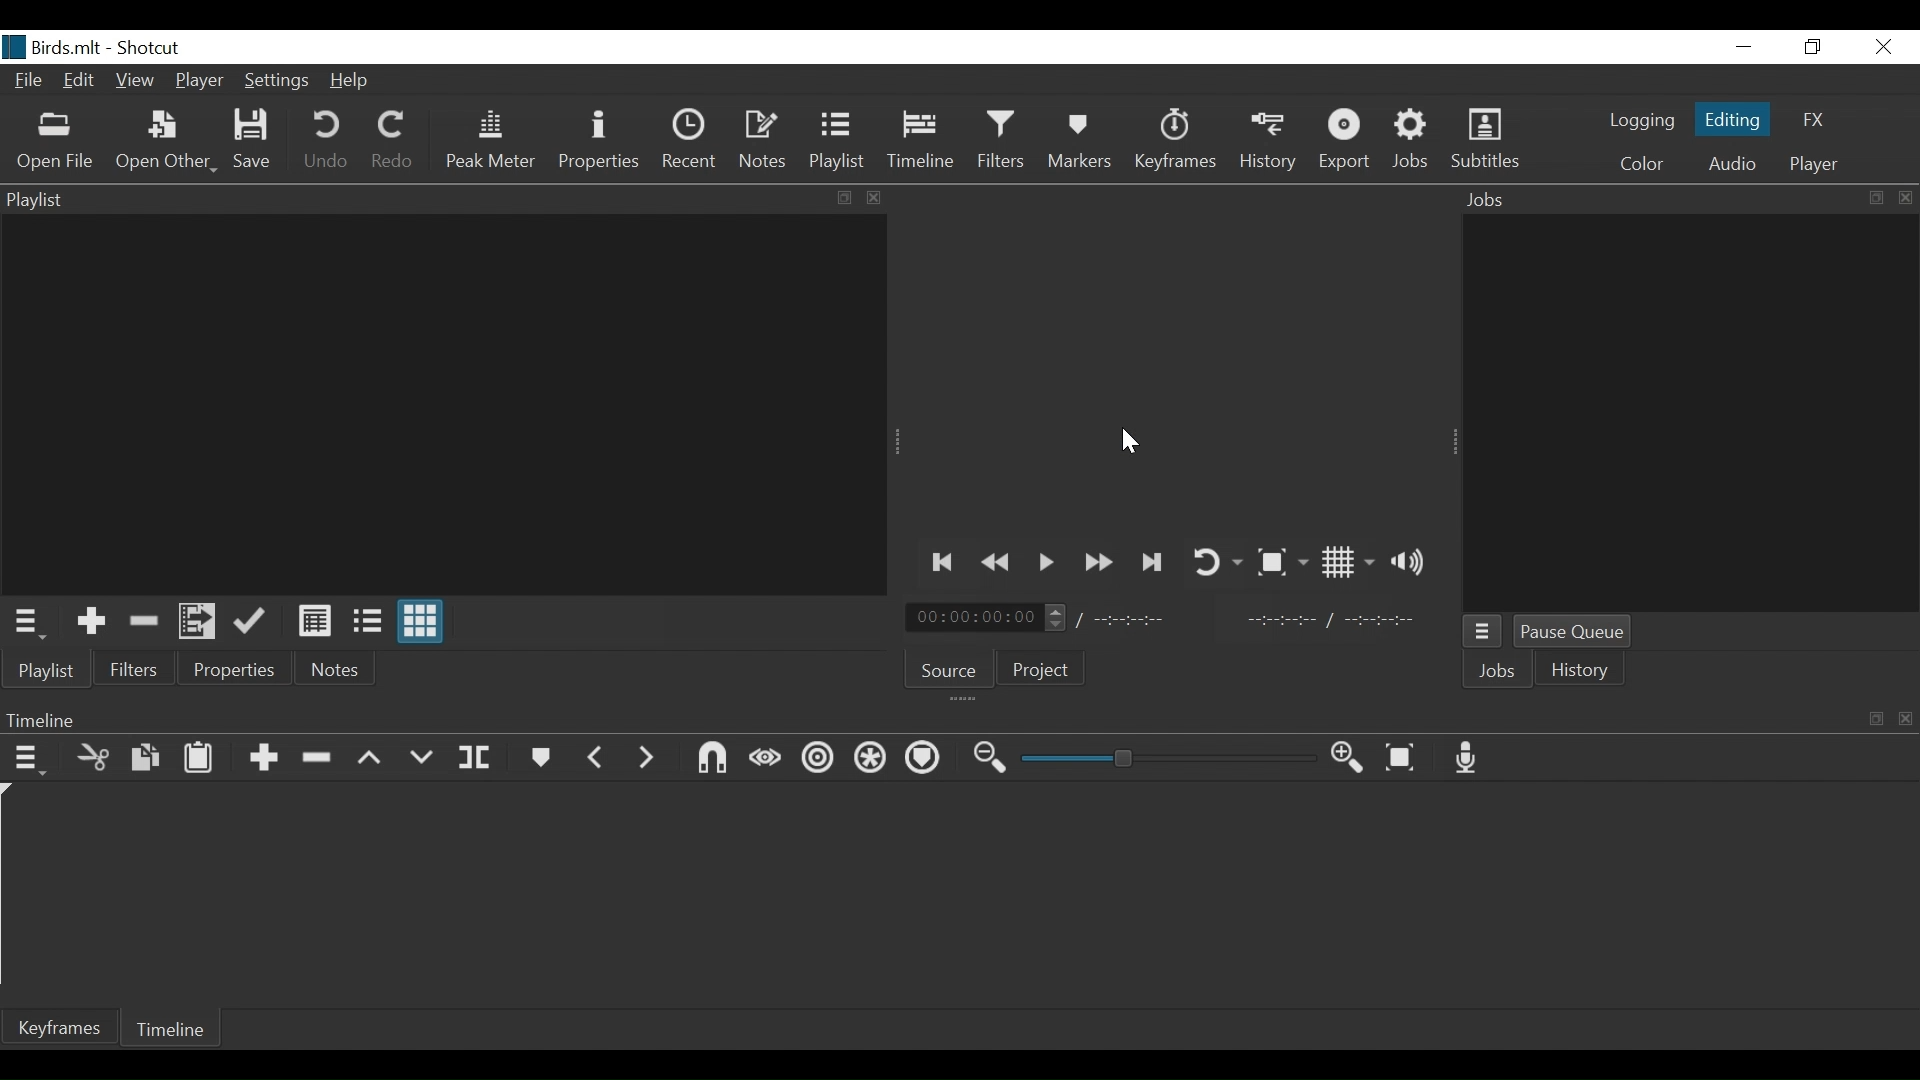  What do you see at coordinates (1172, 358) in the screenshot?
I see `Media Viewer` at bounding box center [1172, 358].